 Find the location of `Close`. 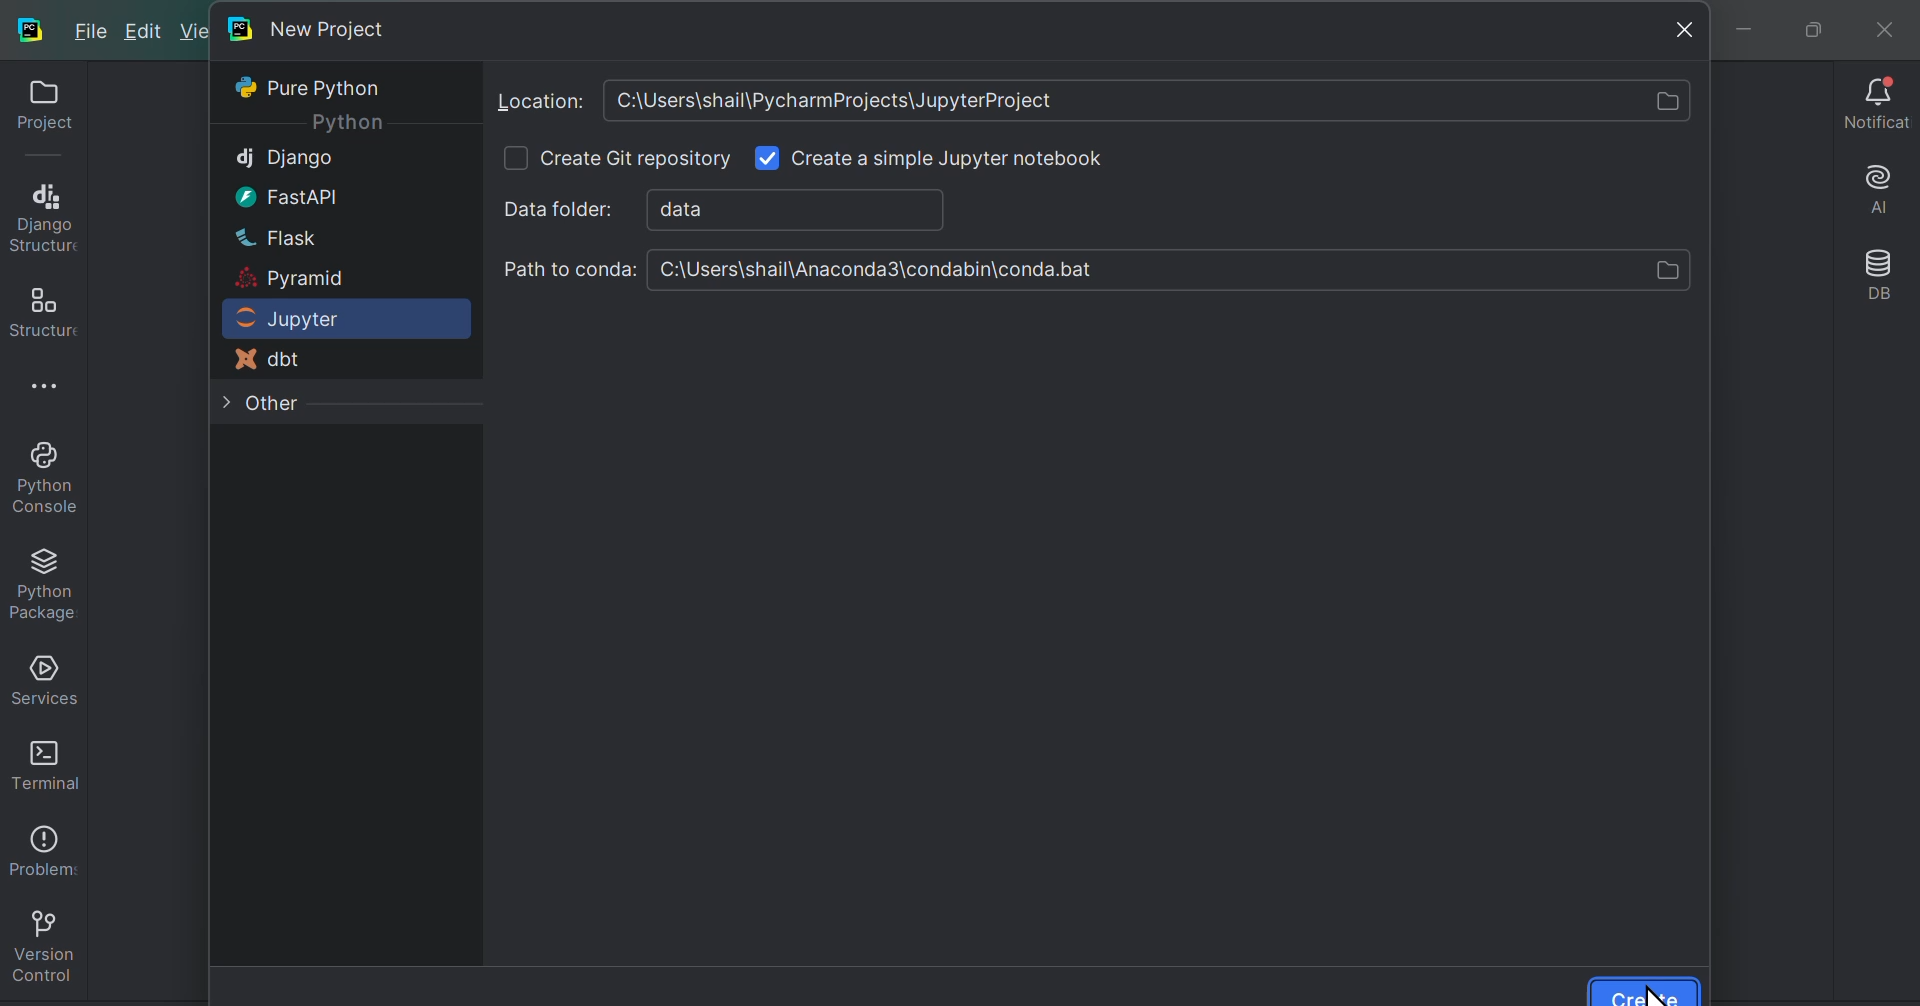

Close is located at coordinates (1682, 29).